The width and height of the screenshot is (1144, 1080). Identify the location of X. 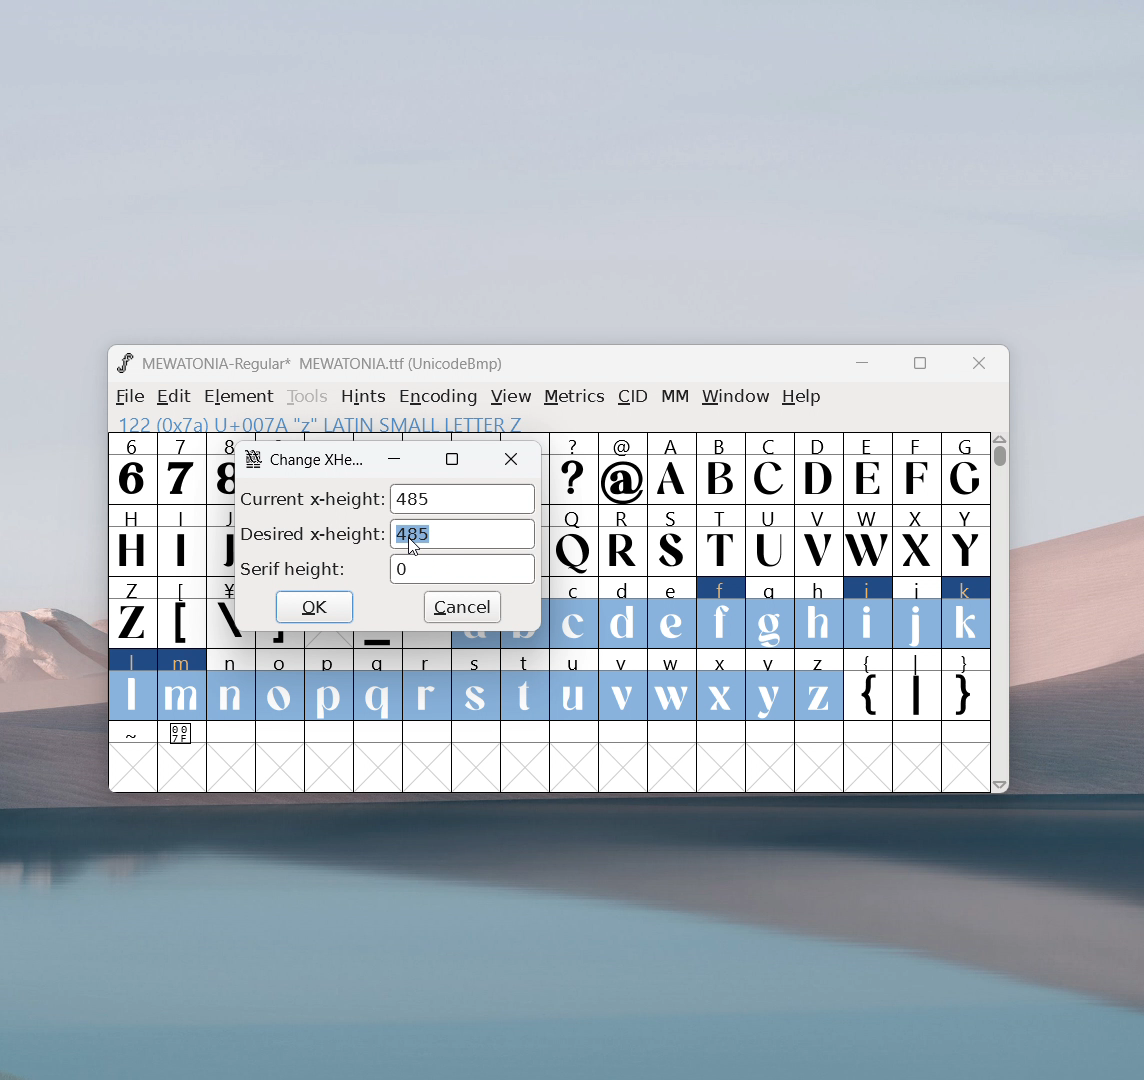
(917, 539).